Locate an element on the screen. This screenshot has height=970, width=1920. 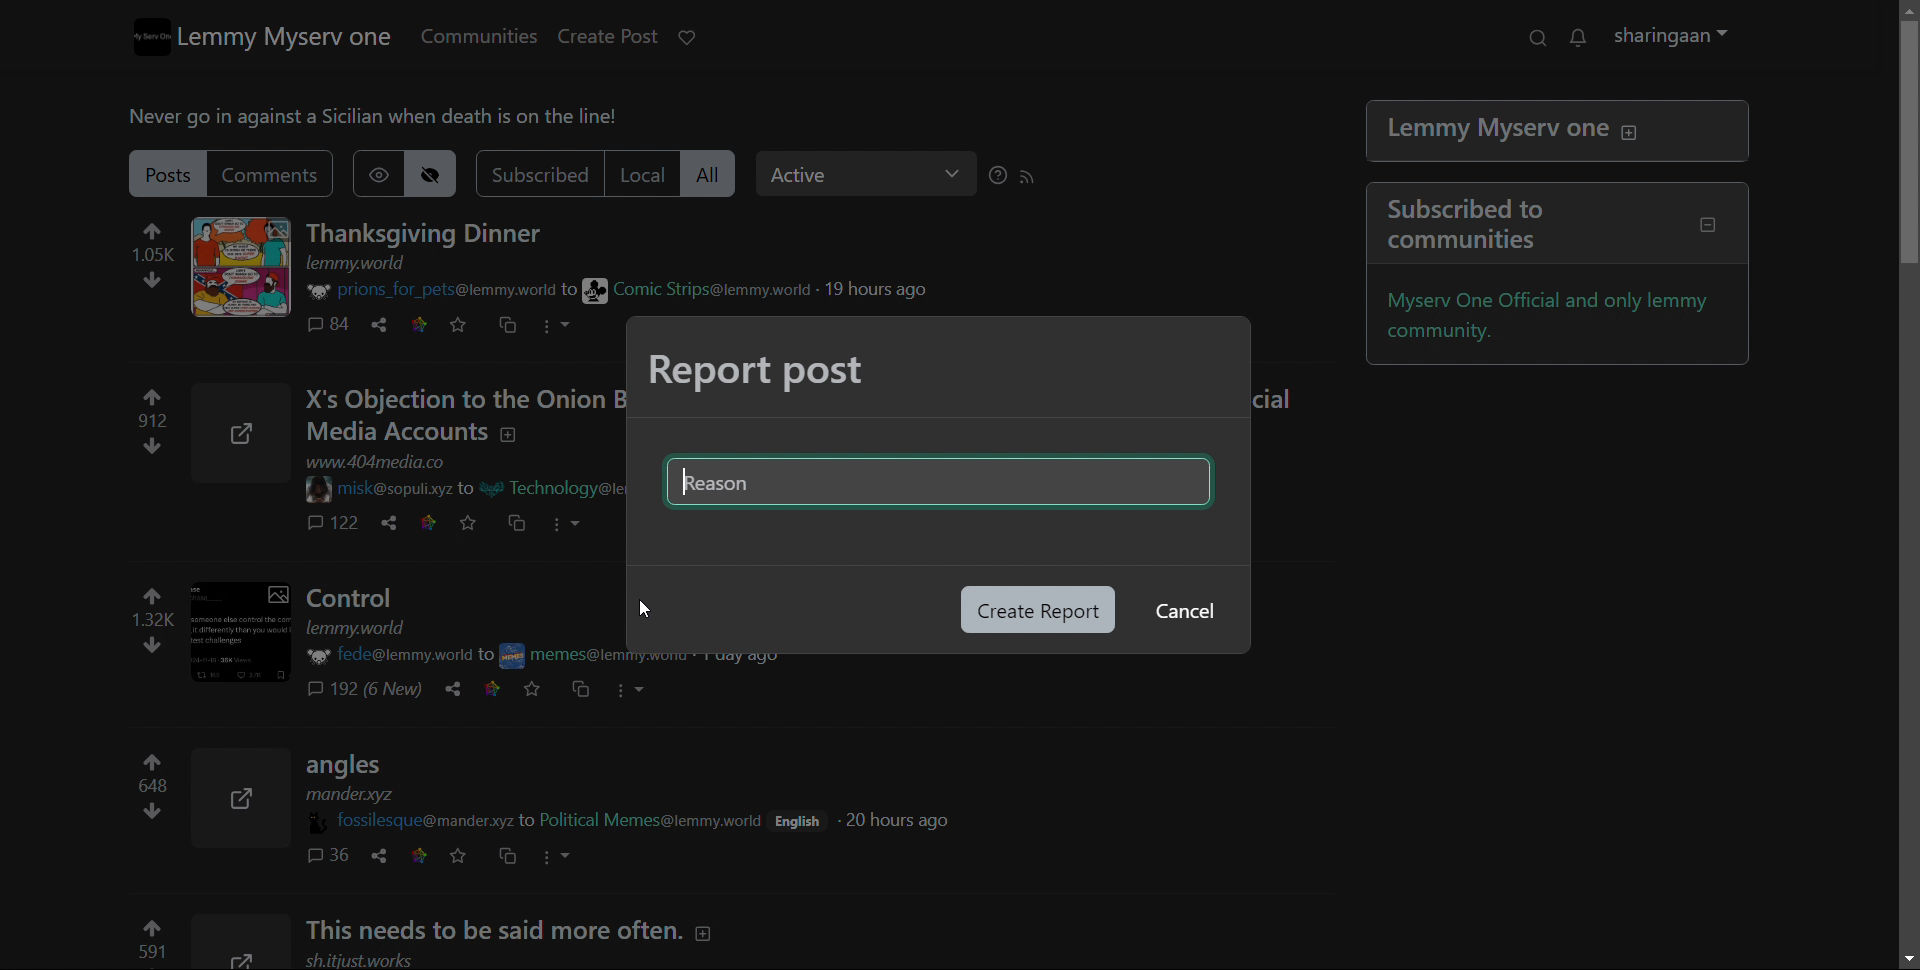
community is located at coordinates (705, 290).